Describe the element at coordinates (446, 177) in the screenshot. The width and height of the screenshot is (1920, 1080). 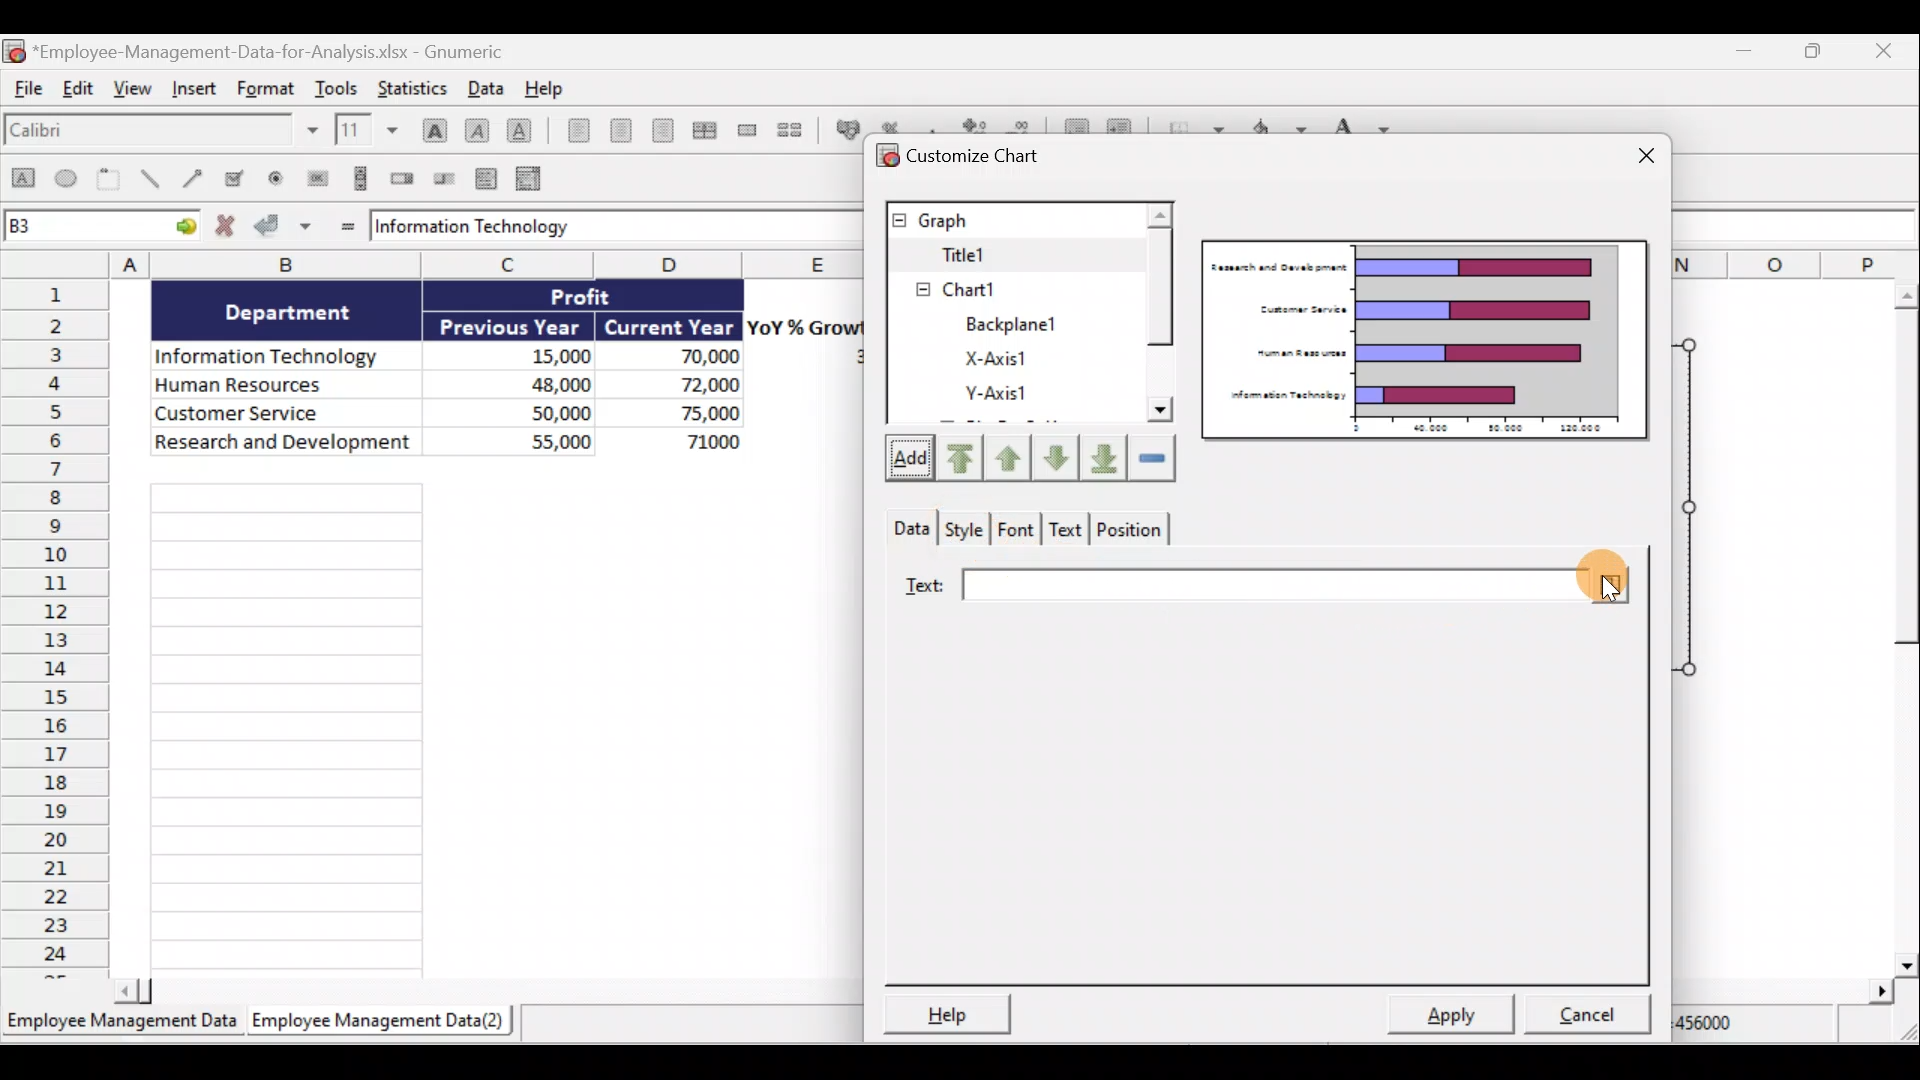
I see `Create a slider` at that location.